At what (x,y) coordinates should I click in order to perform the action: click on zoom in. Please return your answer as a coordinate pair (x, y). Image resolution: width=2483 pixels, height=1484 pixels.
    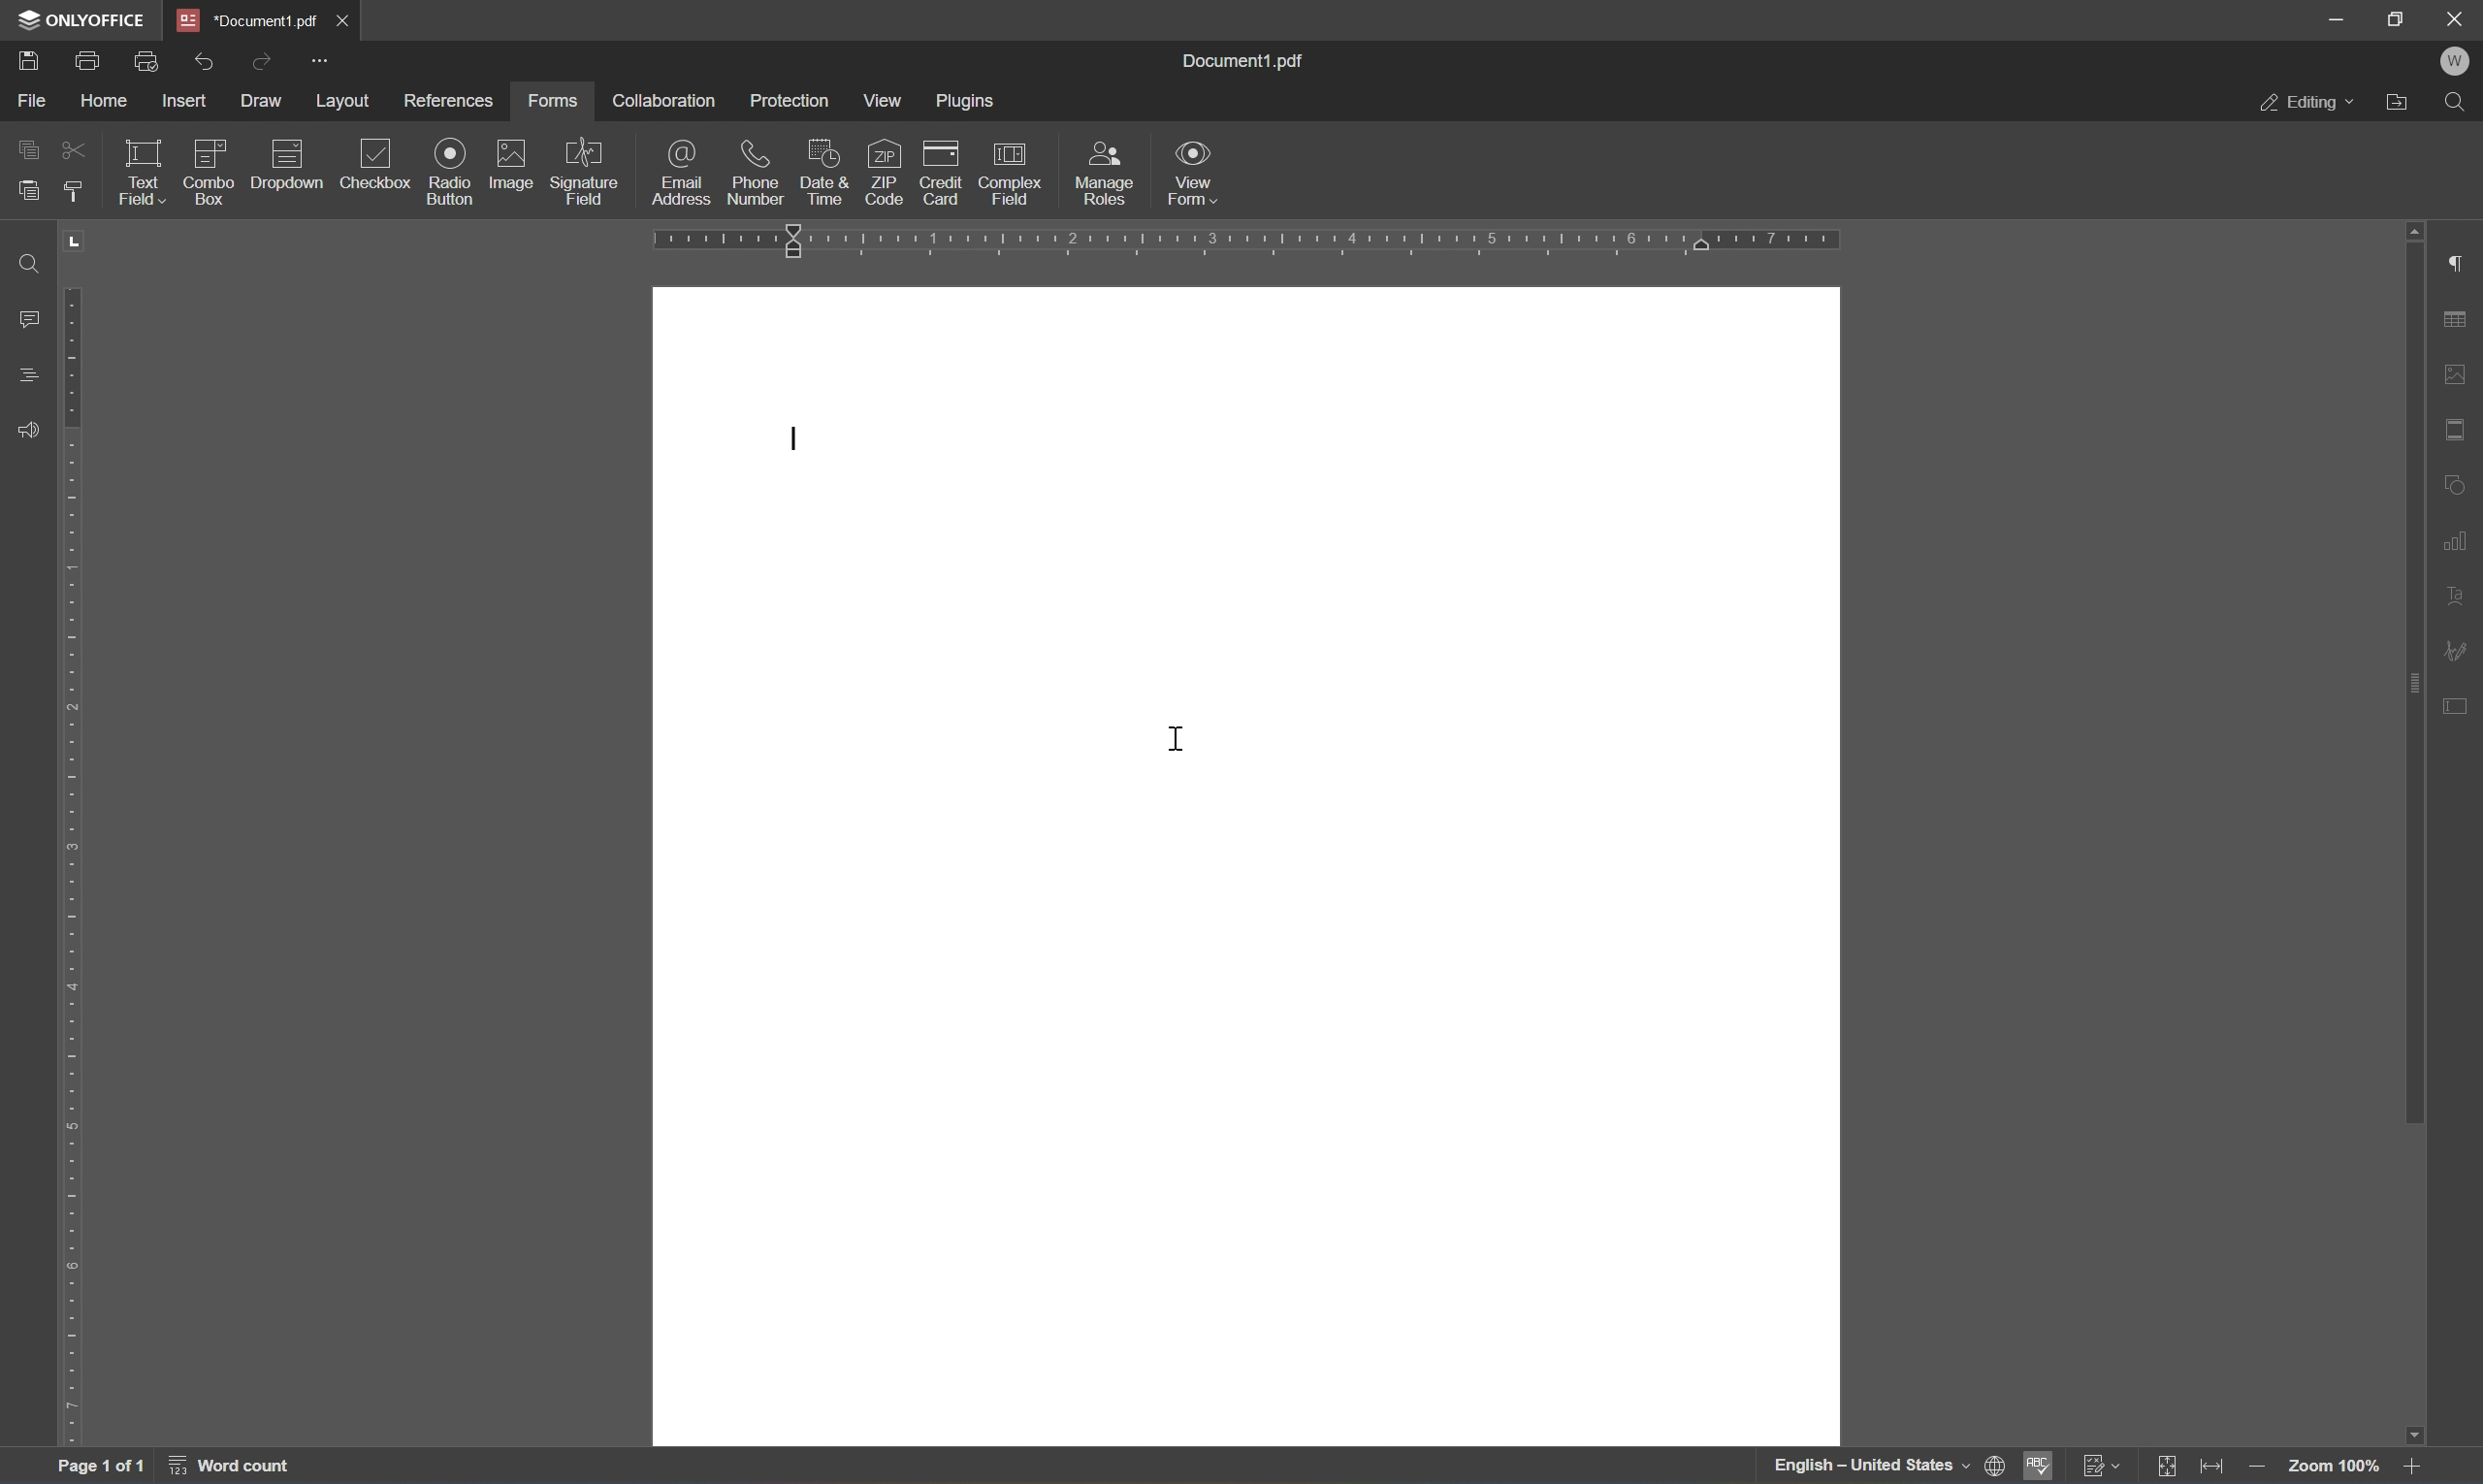
    Looking at the image, I should click on (2412, 1468).